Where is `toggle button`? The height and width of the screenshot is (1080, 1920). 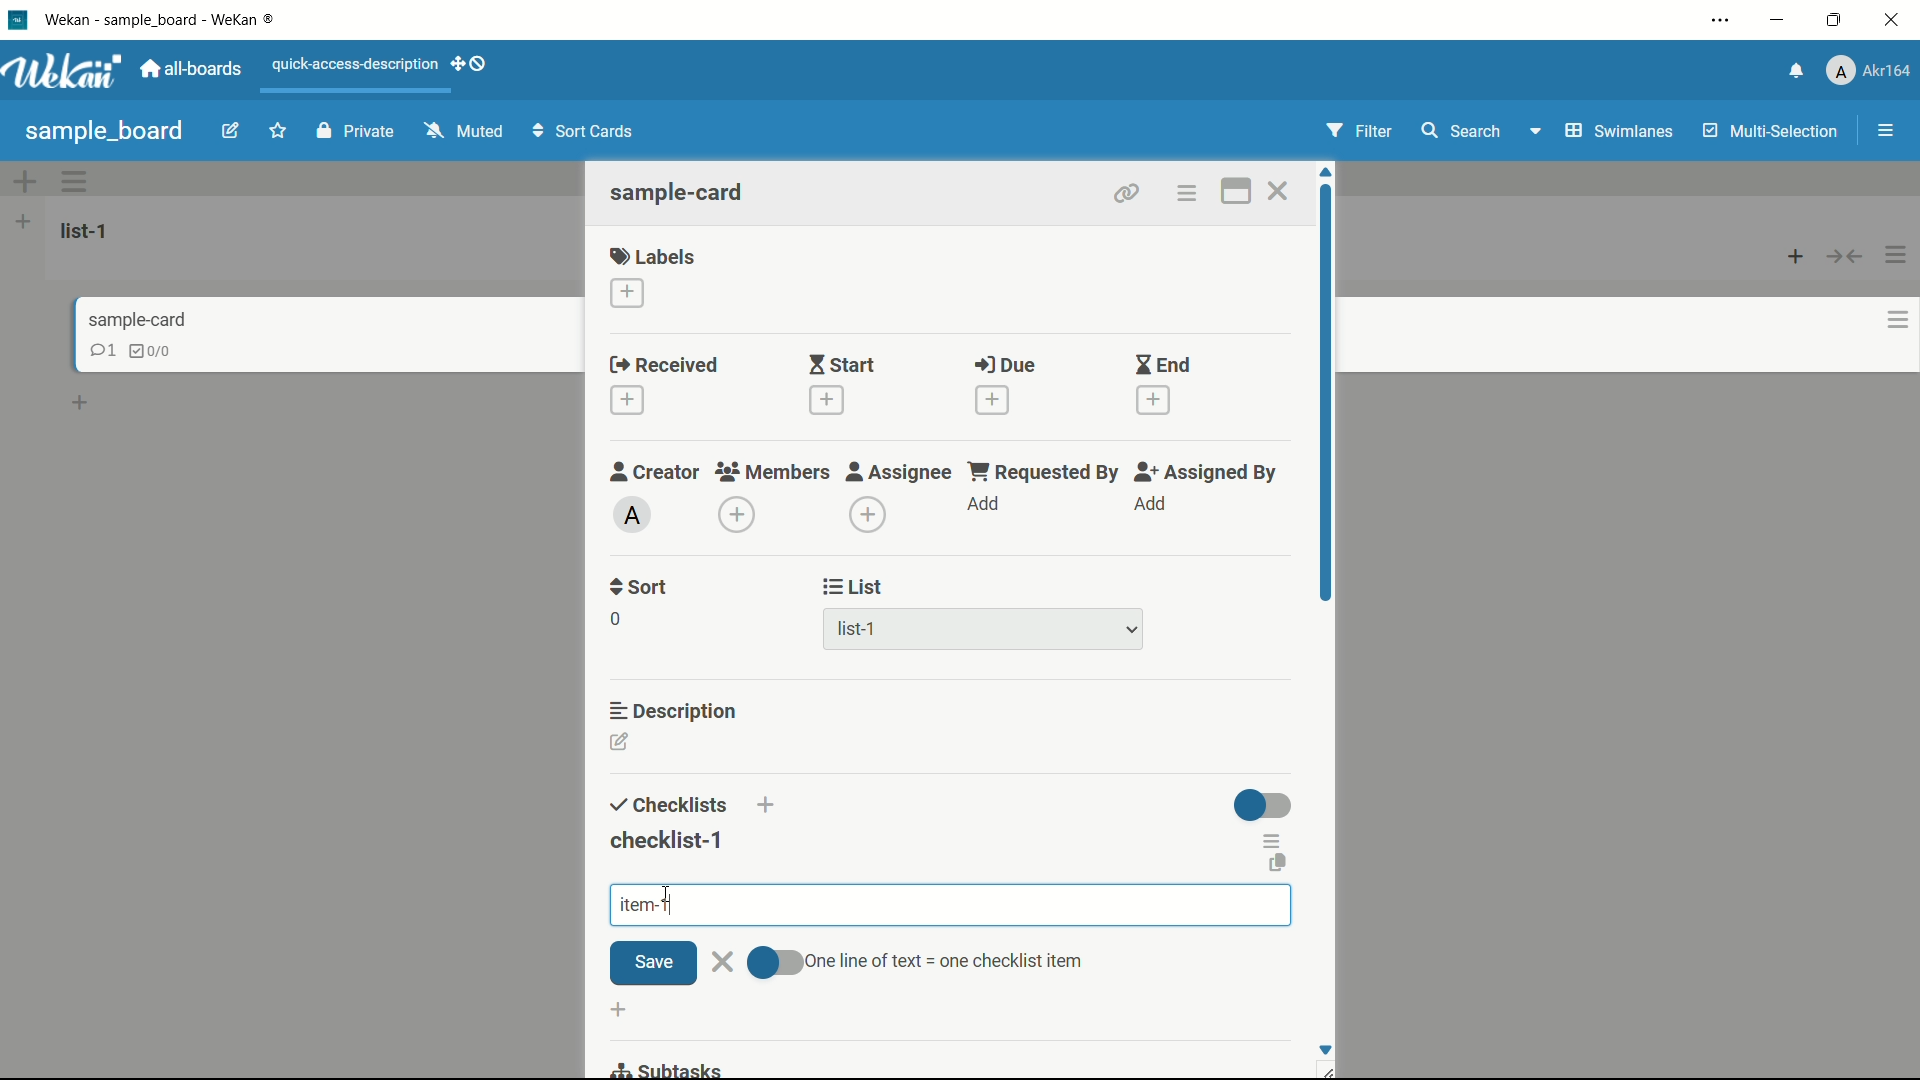 toggle button is located at coordinates (1262, 807).